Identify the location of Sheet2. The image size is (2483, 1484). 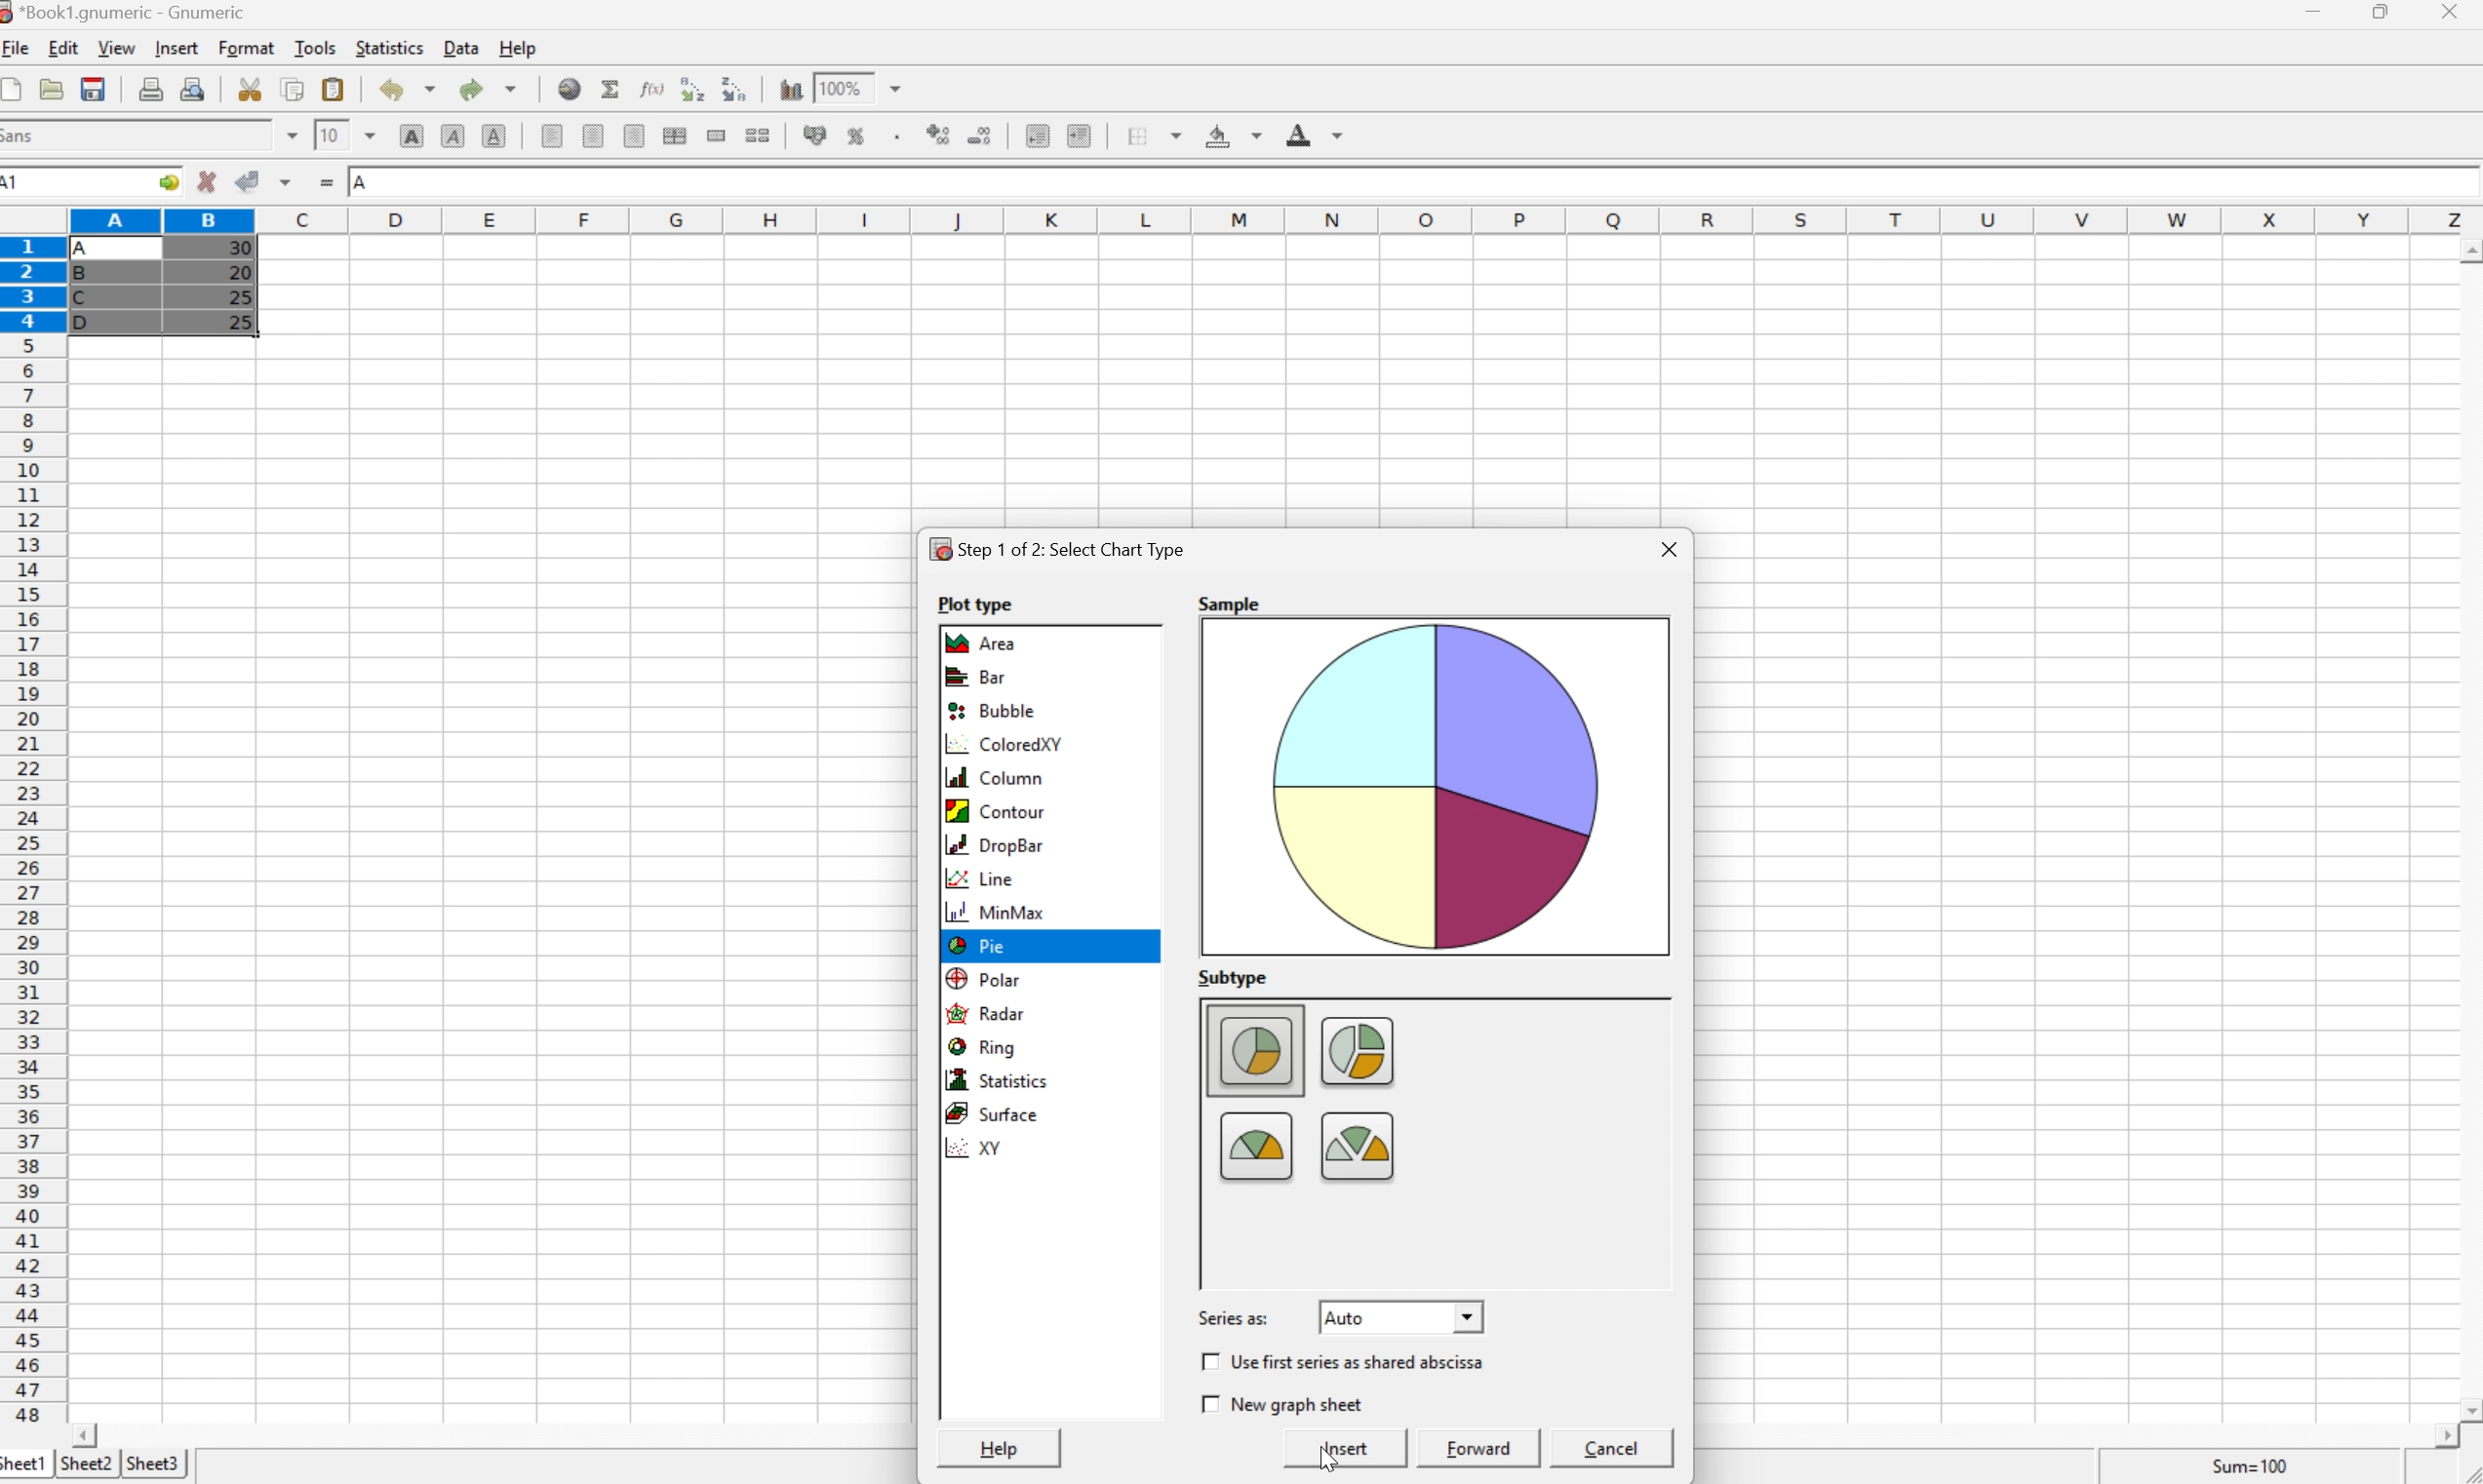
(86, 1465).